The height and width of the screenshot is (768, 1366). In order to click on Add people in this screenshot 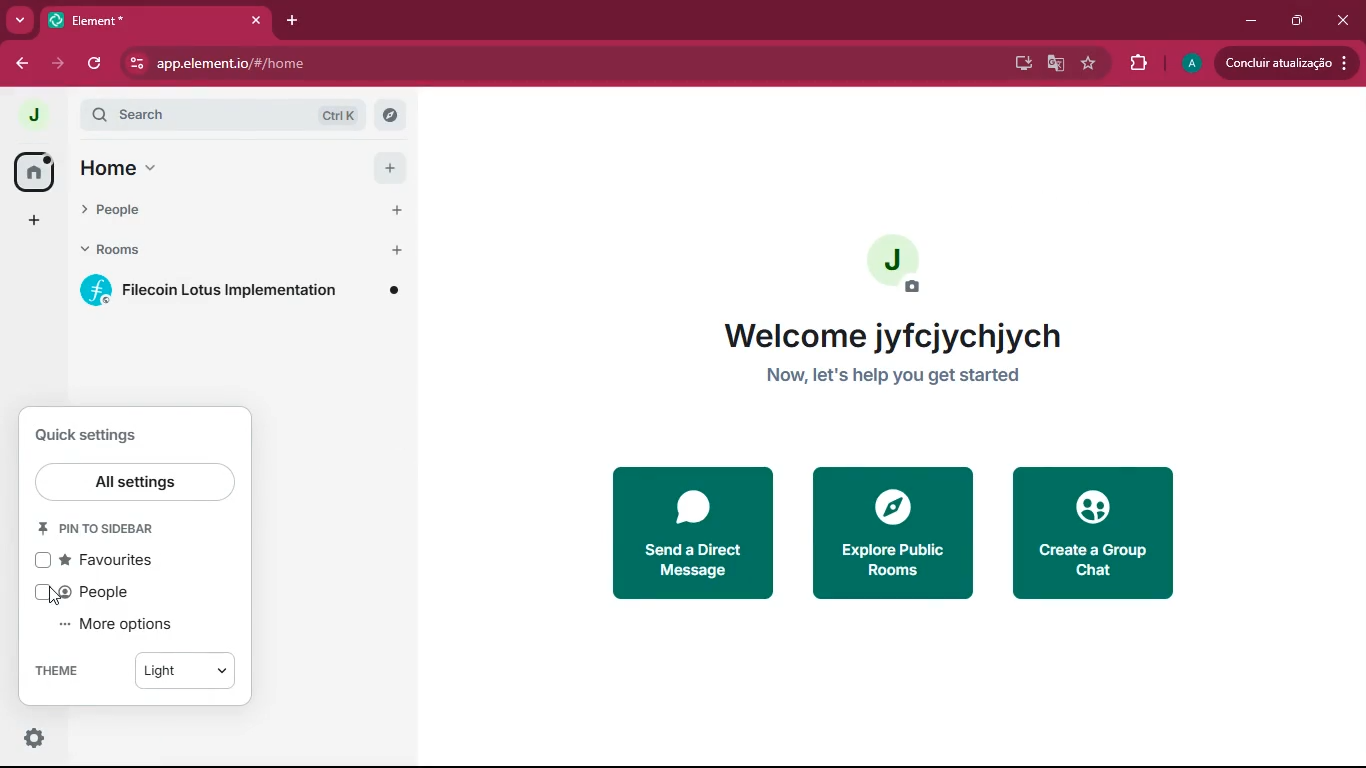, I will do `click(396, 213)`.